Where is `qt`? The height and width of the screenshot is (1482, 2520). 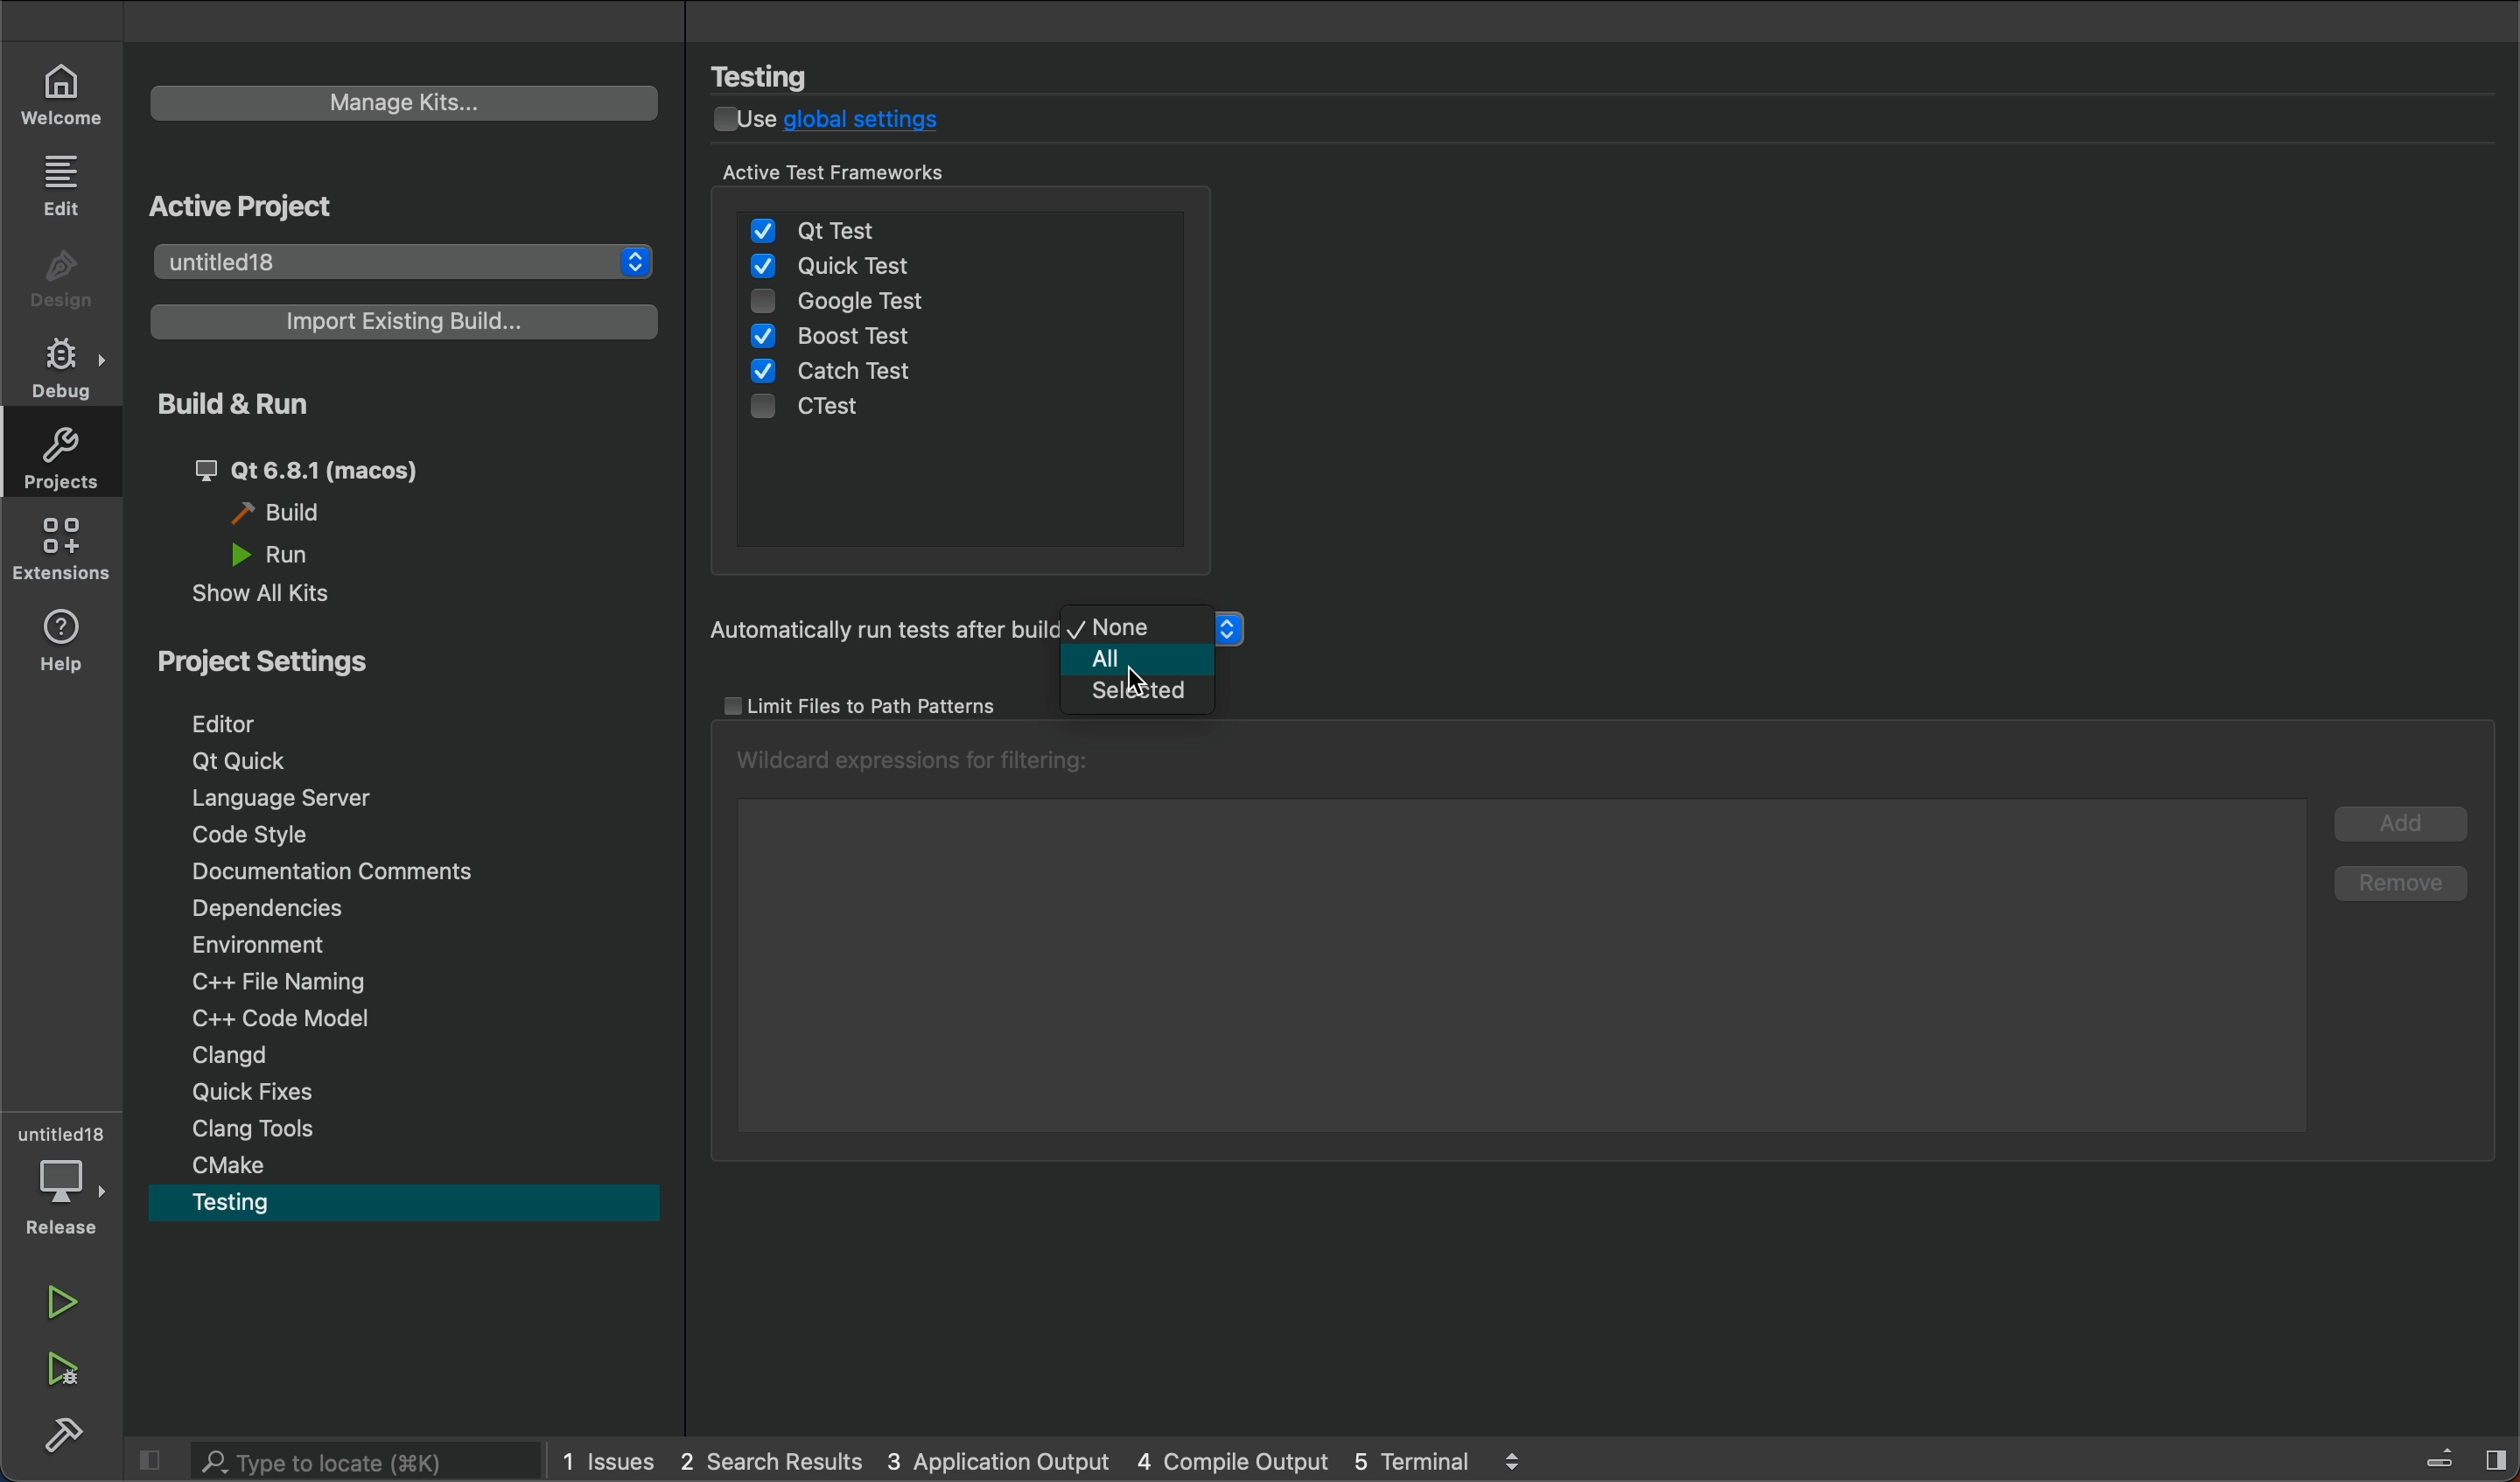
qt is located at coordinates (327, 471).